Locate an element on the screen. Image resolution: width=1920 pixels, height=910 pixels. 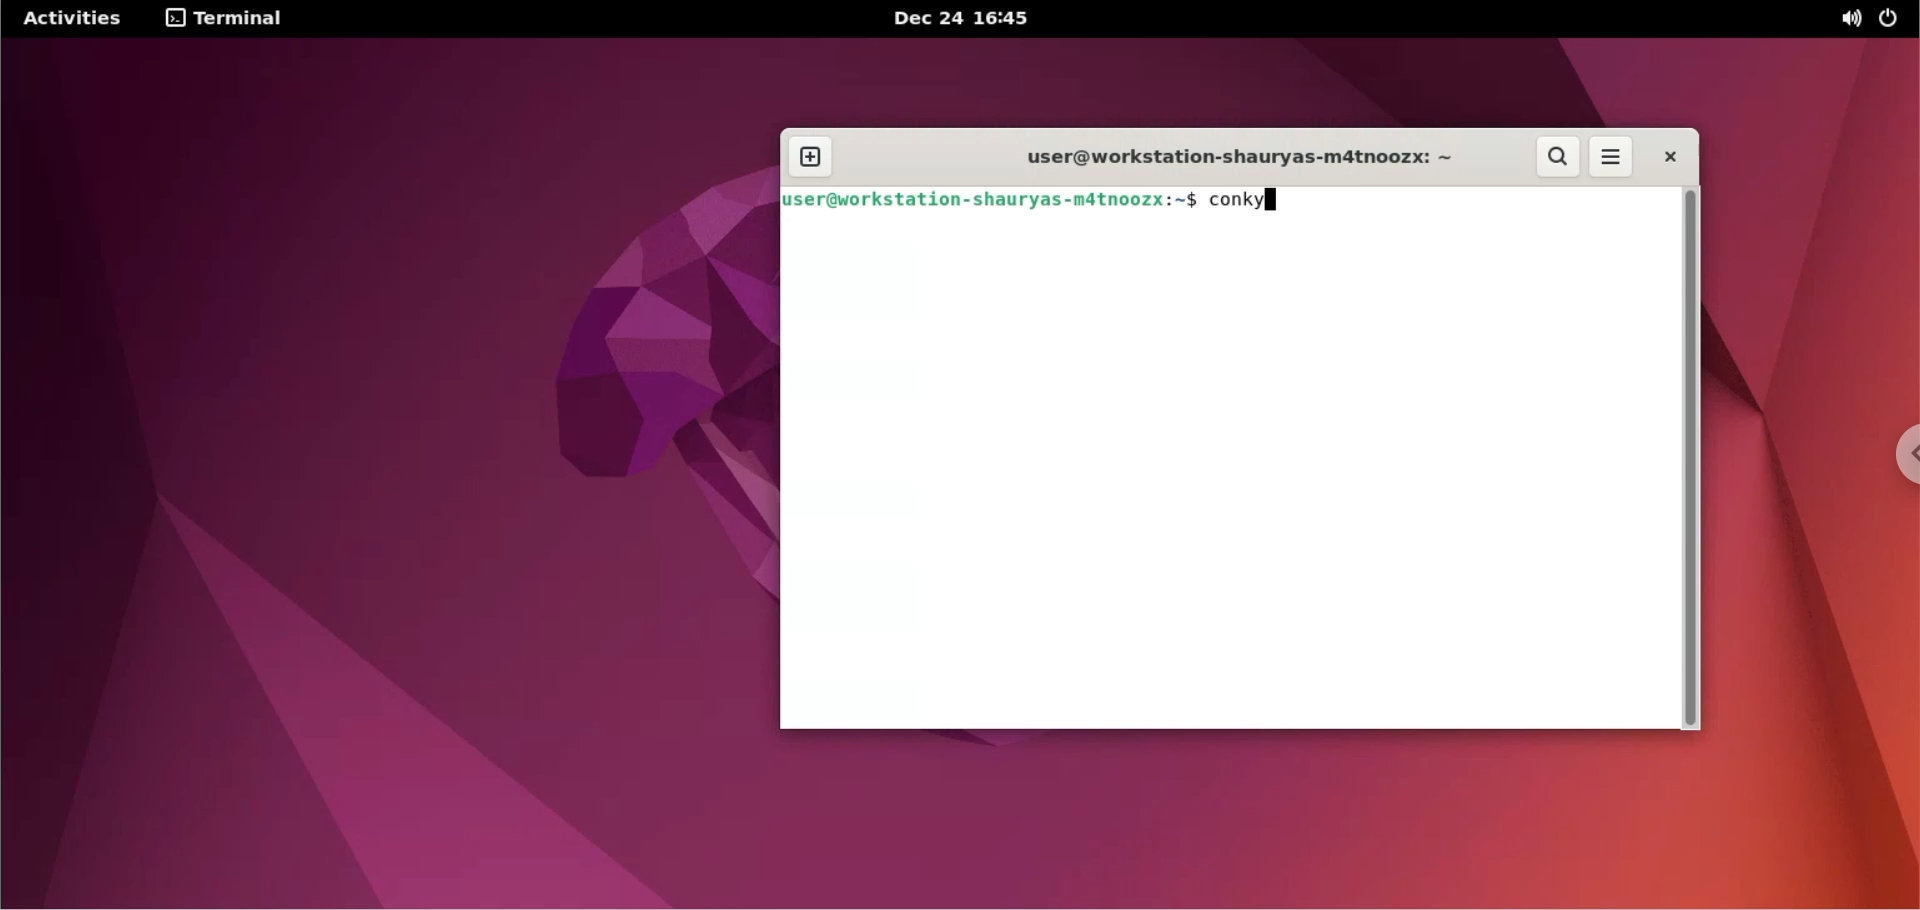
terminal command input box is located at coordinates (1480, 201).